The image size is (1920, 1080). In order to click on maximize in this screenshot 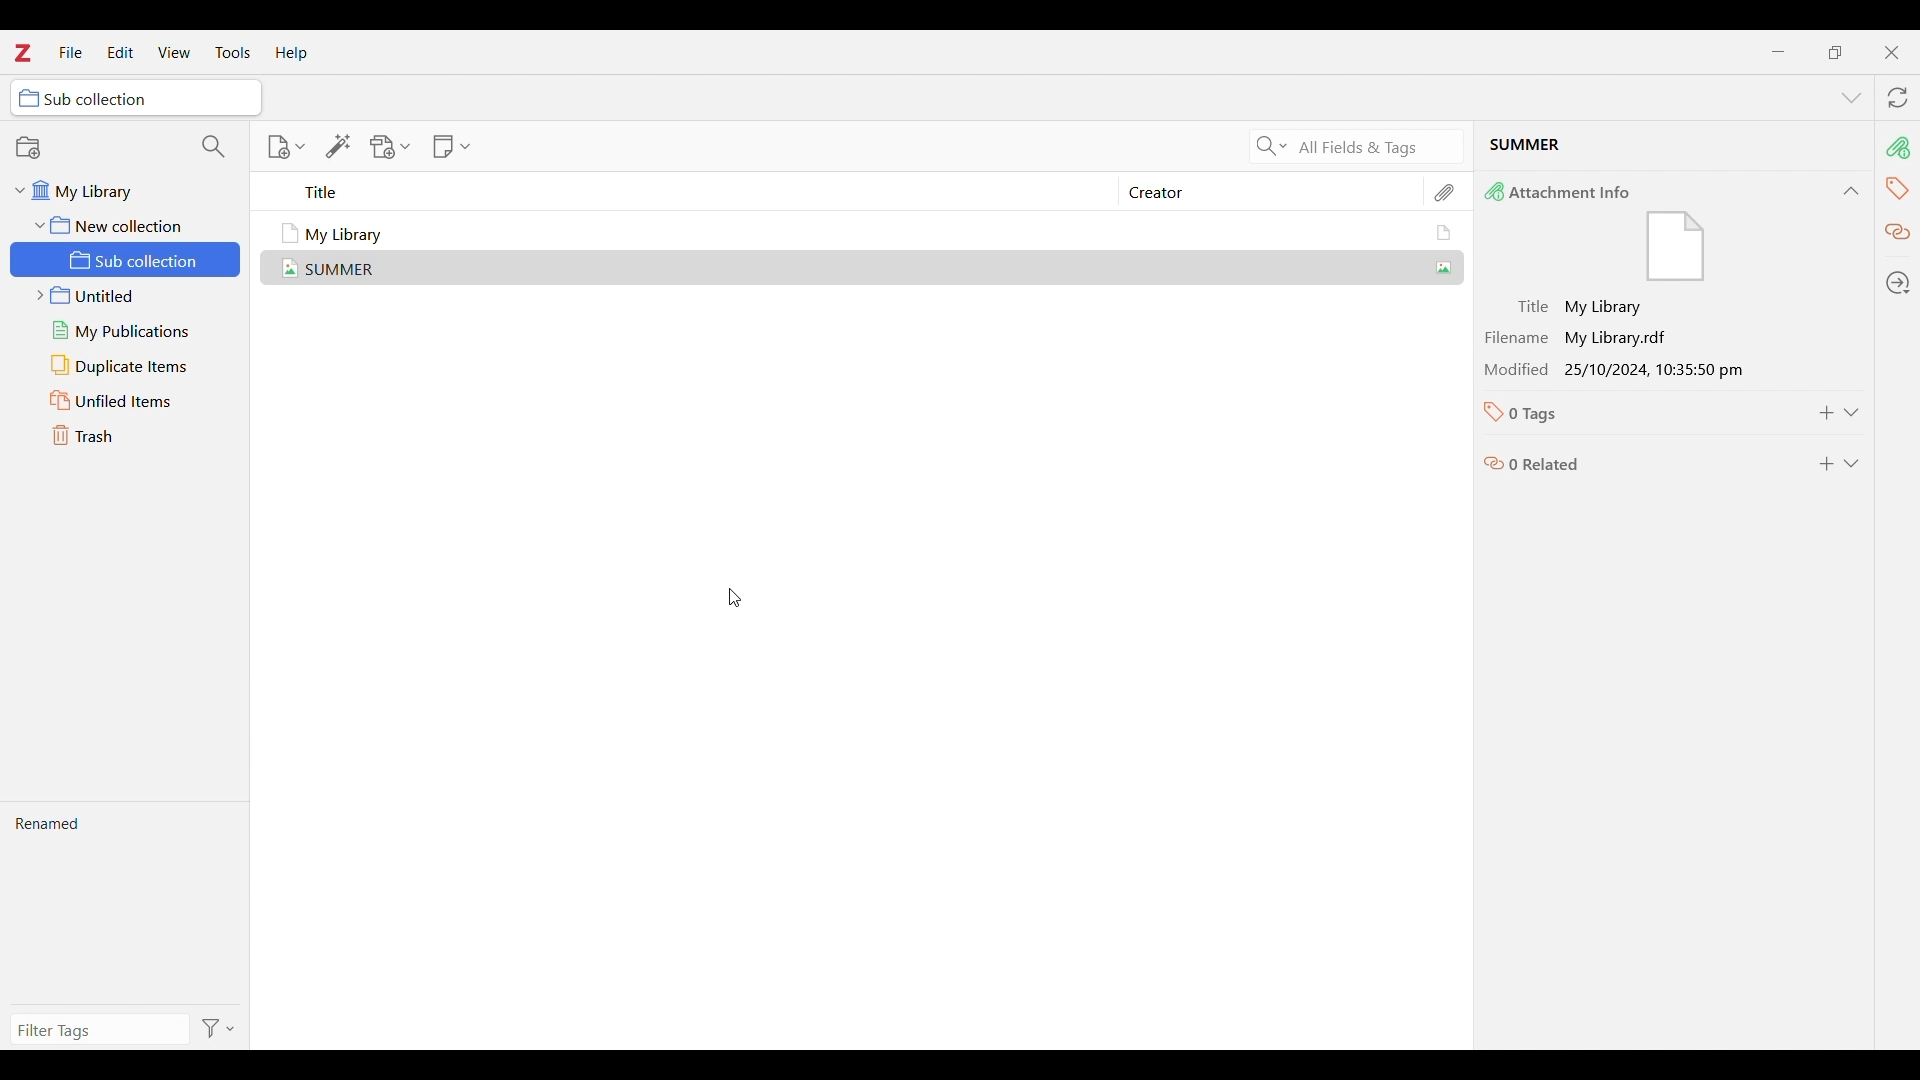, I will do `click(1835, 52)`.